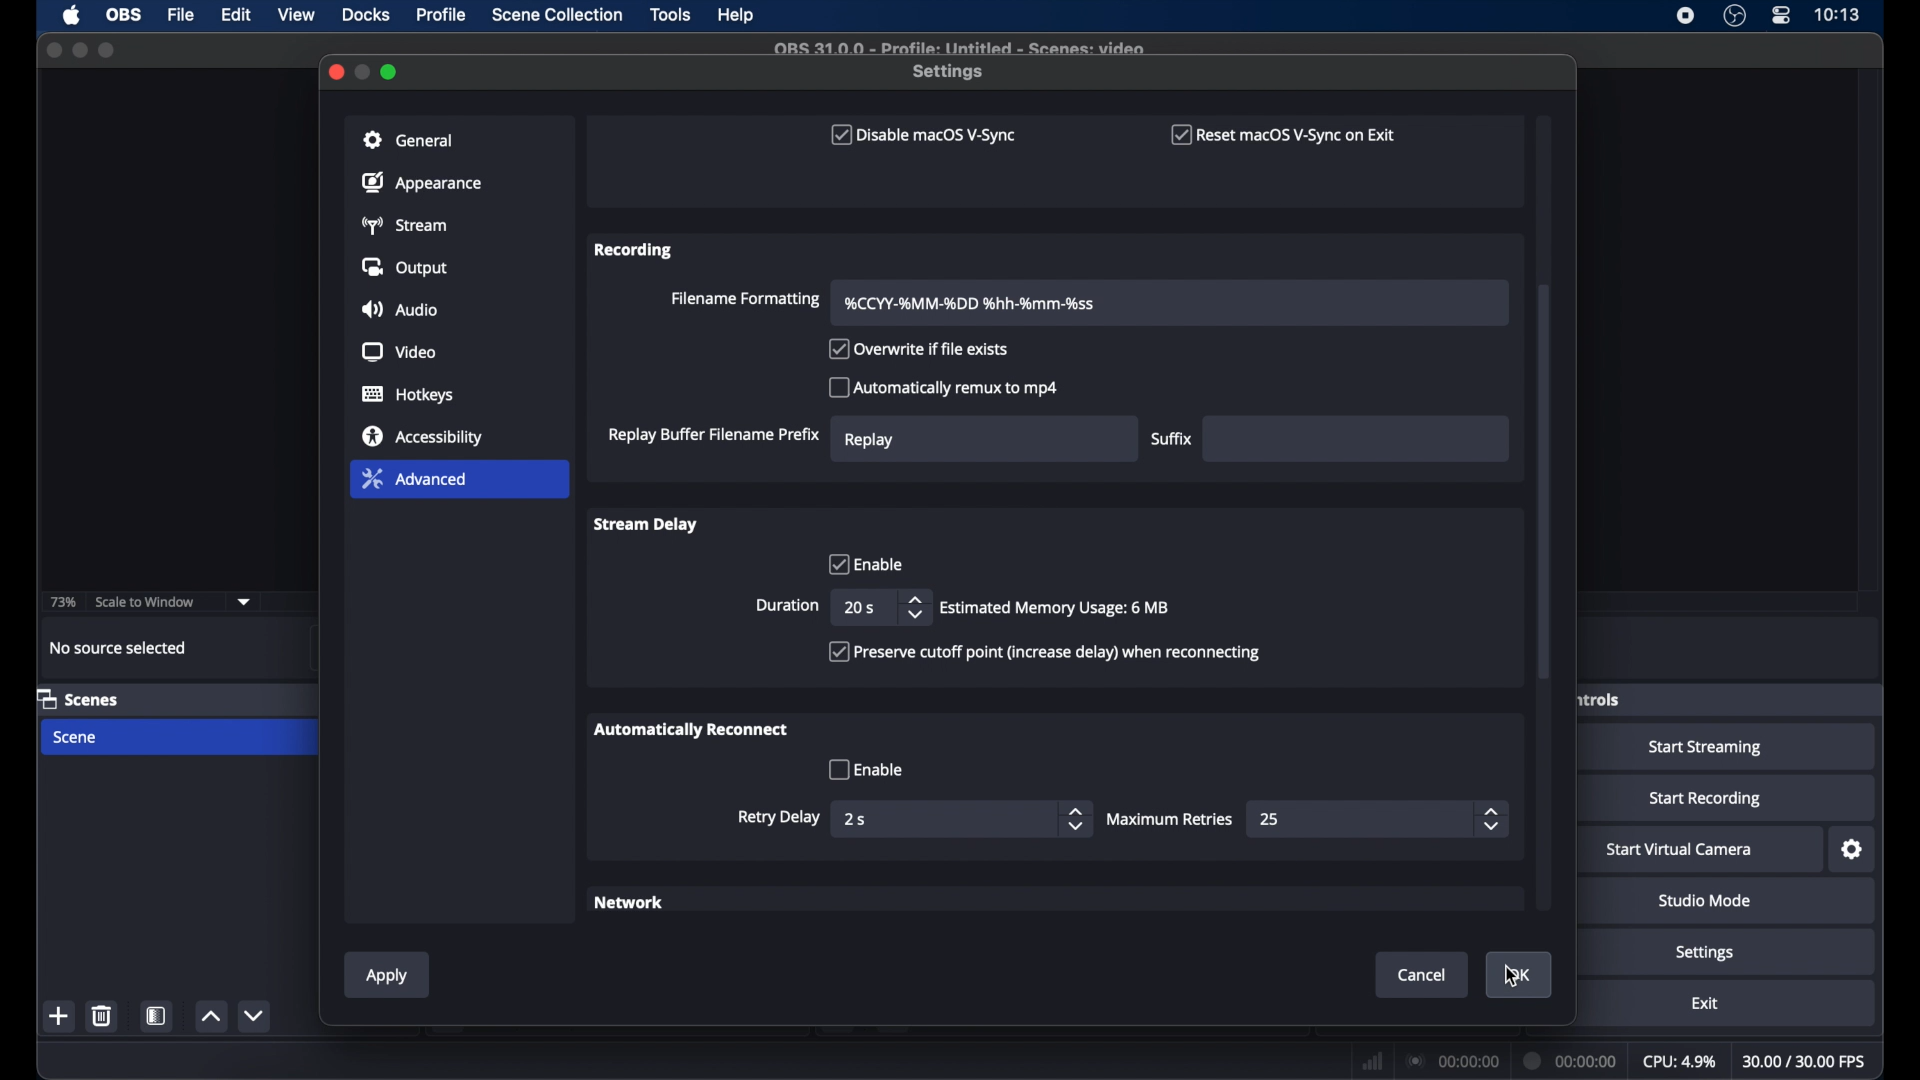  Describe the element at coordinates (398, 311) in the screenshot. I see `audio` at that location.